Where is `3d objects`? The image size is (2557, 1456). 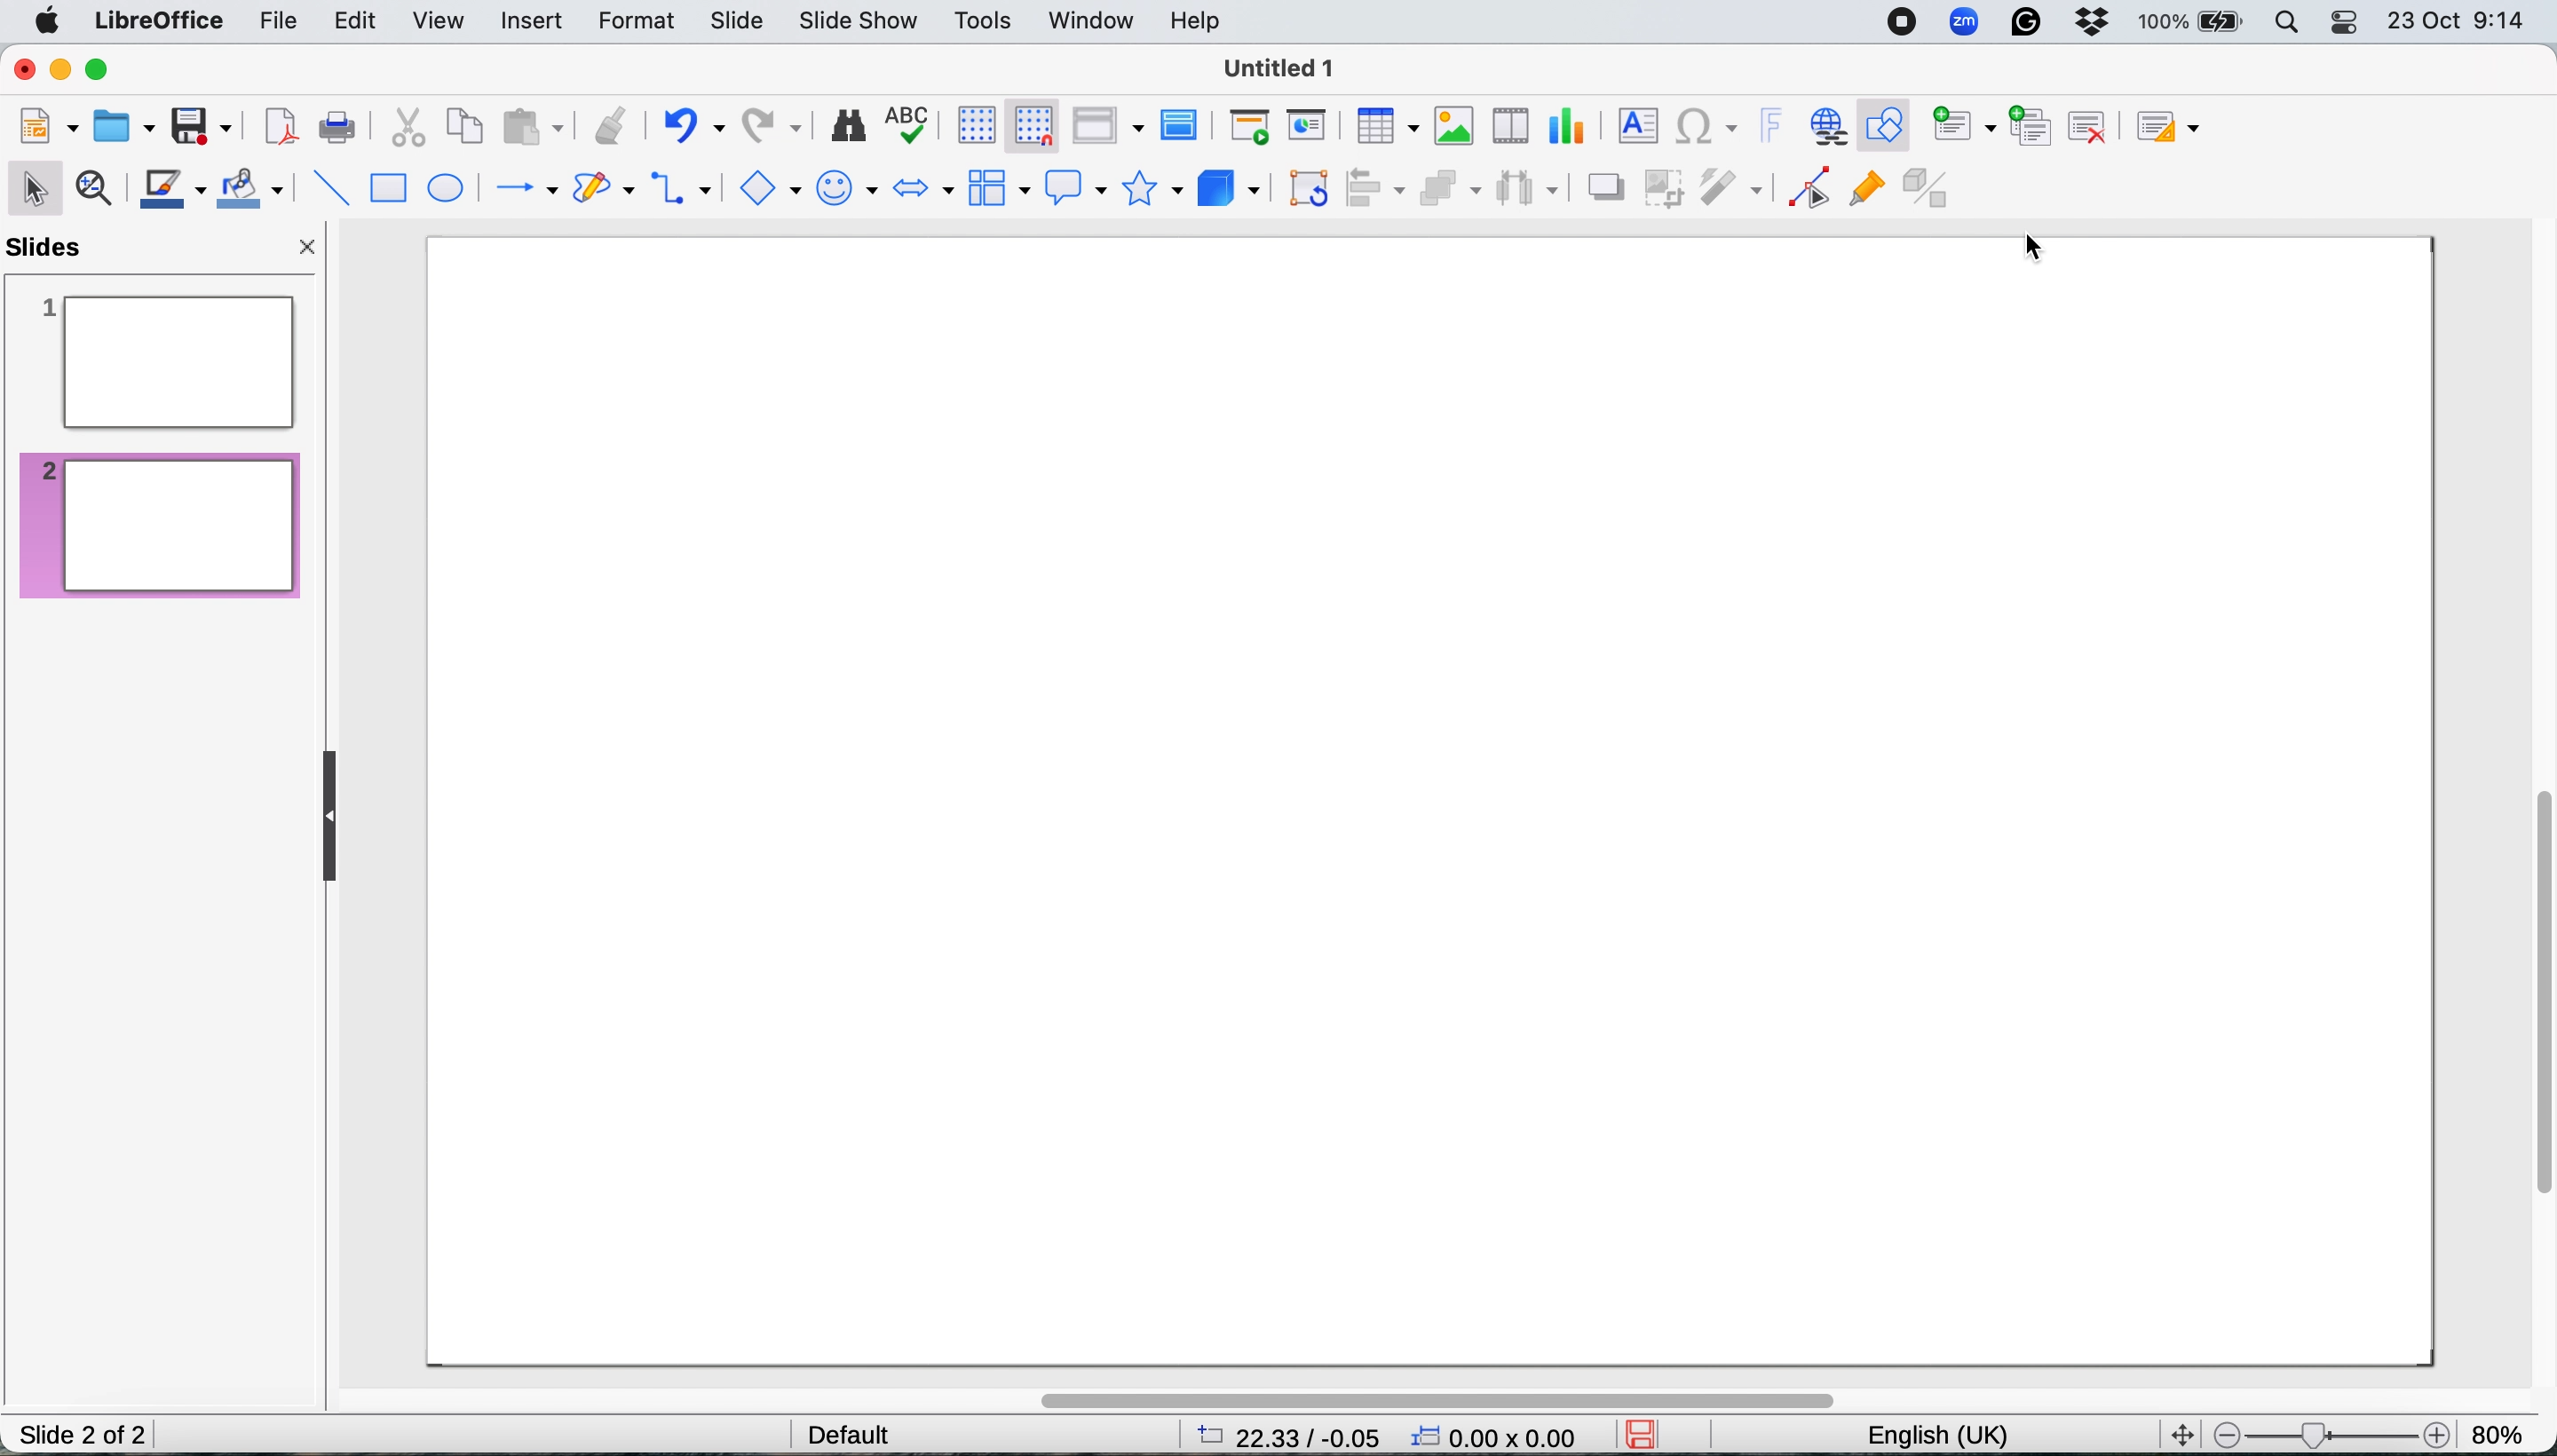
3d objects is located at coordinates (1231, 186).